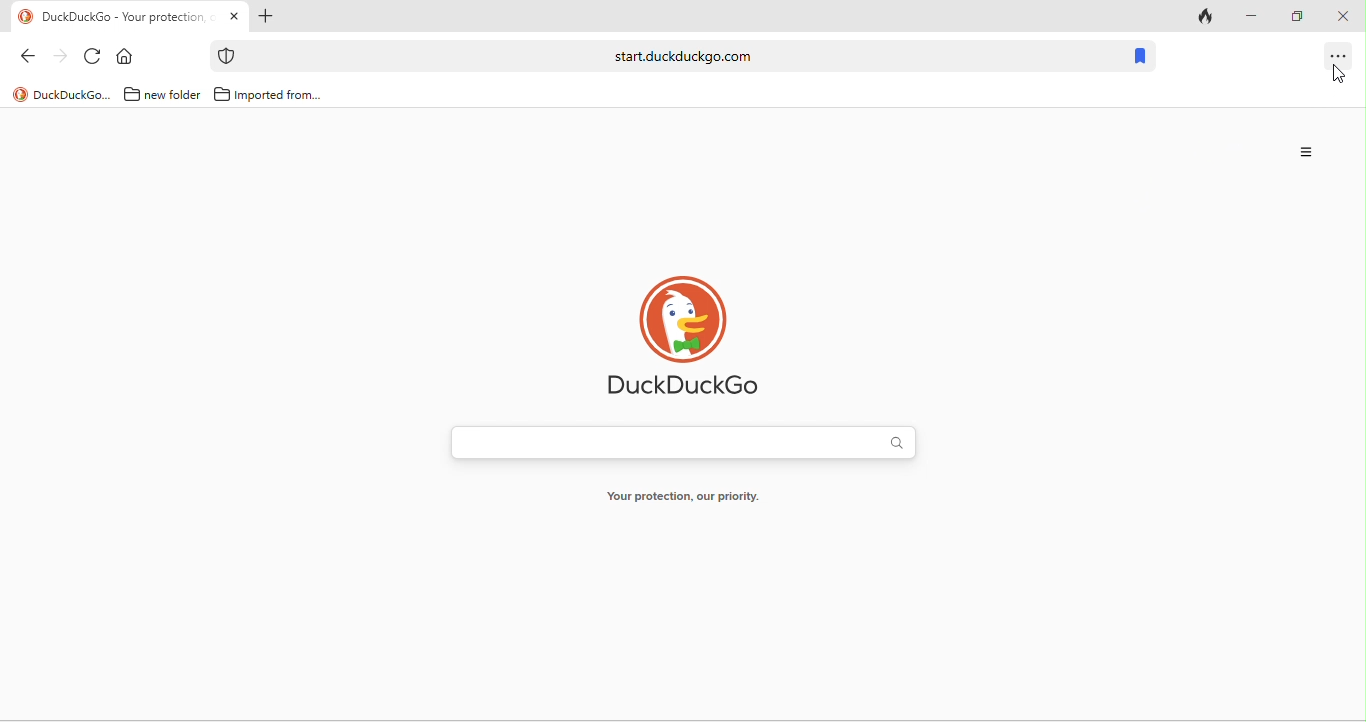  What do you see at coordinates (159, 95) in the screenshot?
I see `new folder` at bounding box center [159, 95].